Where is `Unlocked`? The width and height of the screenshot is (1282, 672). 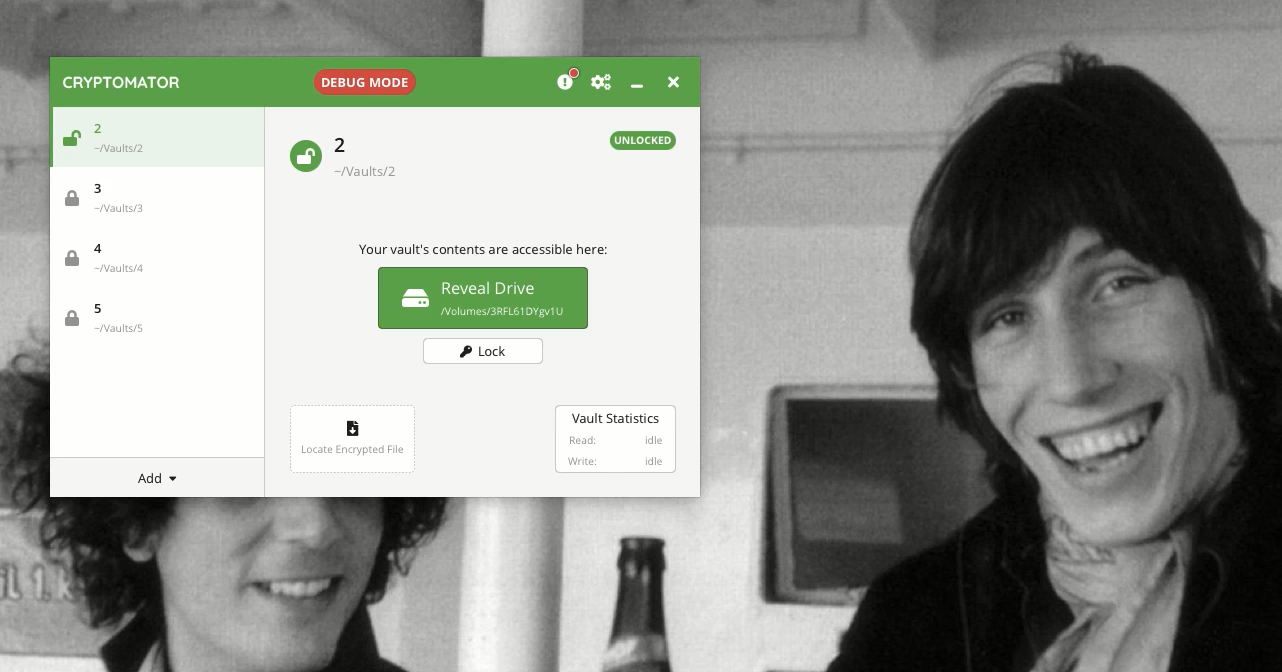 Unlocked is located at coordinates (68, 141).